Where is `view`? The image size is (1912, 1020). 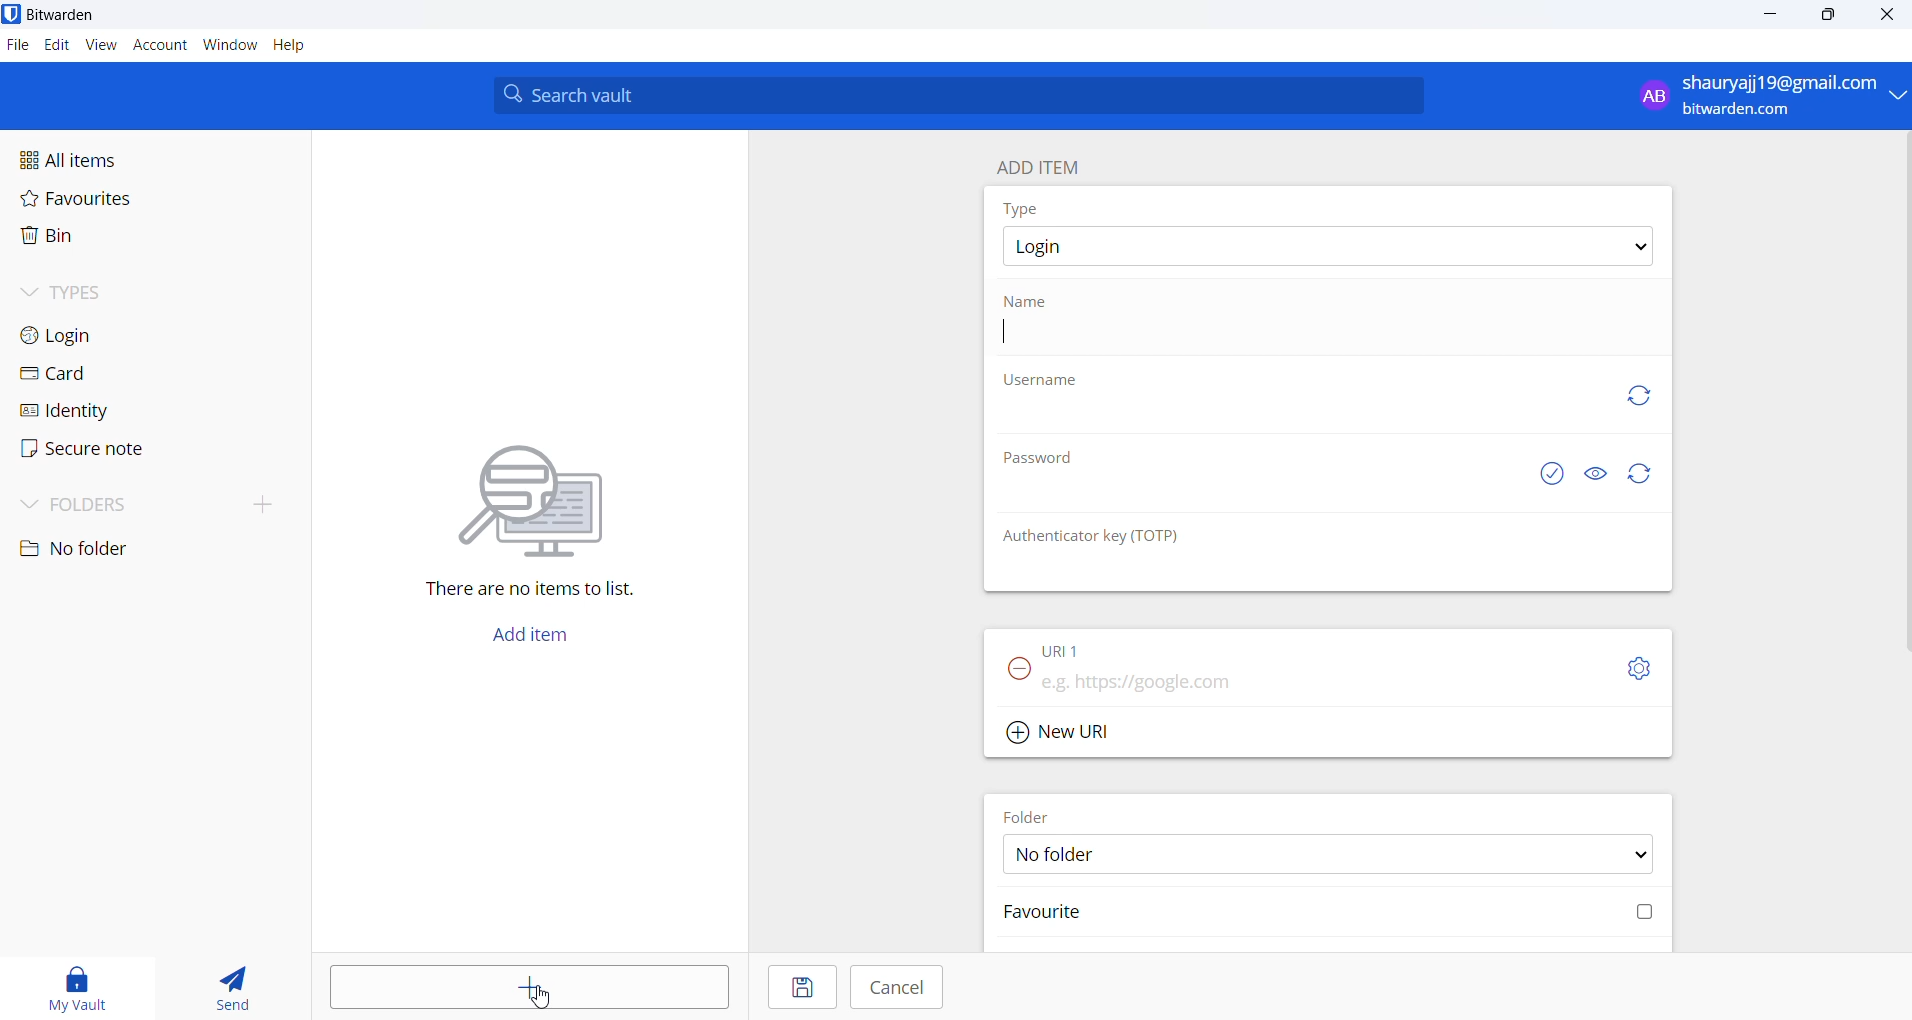 view is located at coordinates (101, 49).